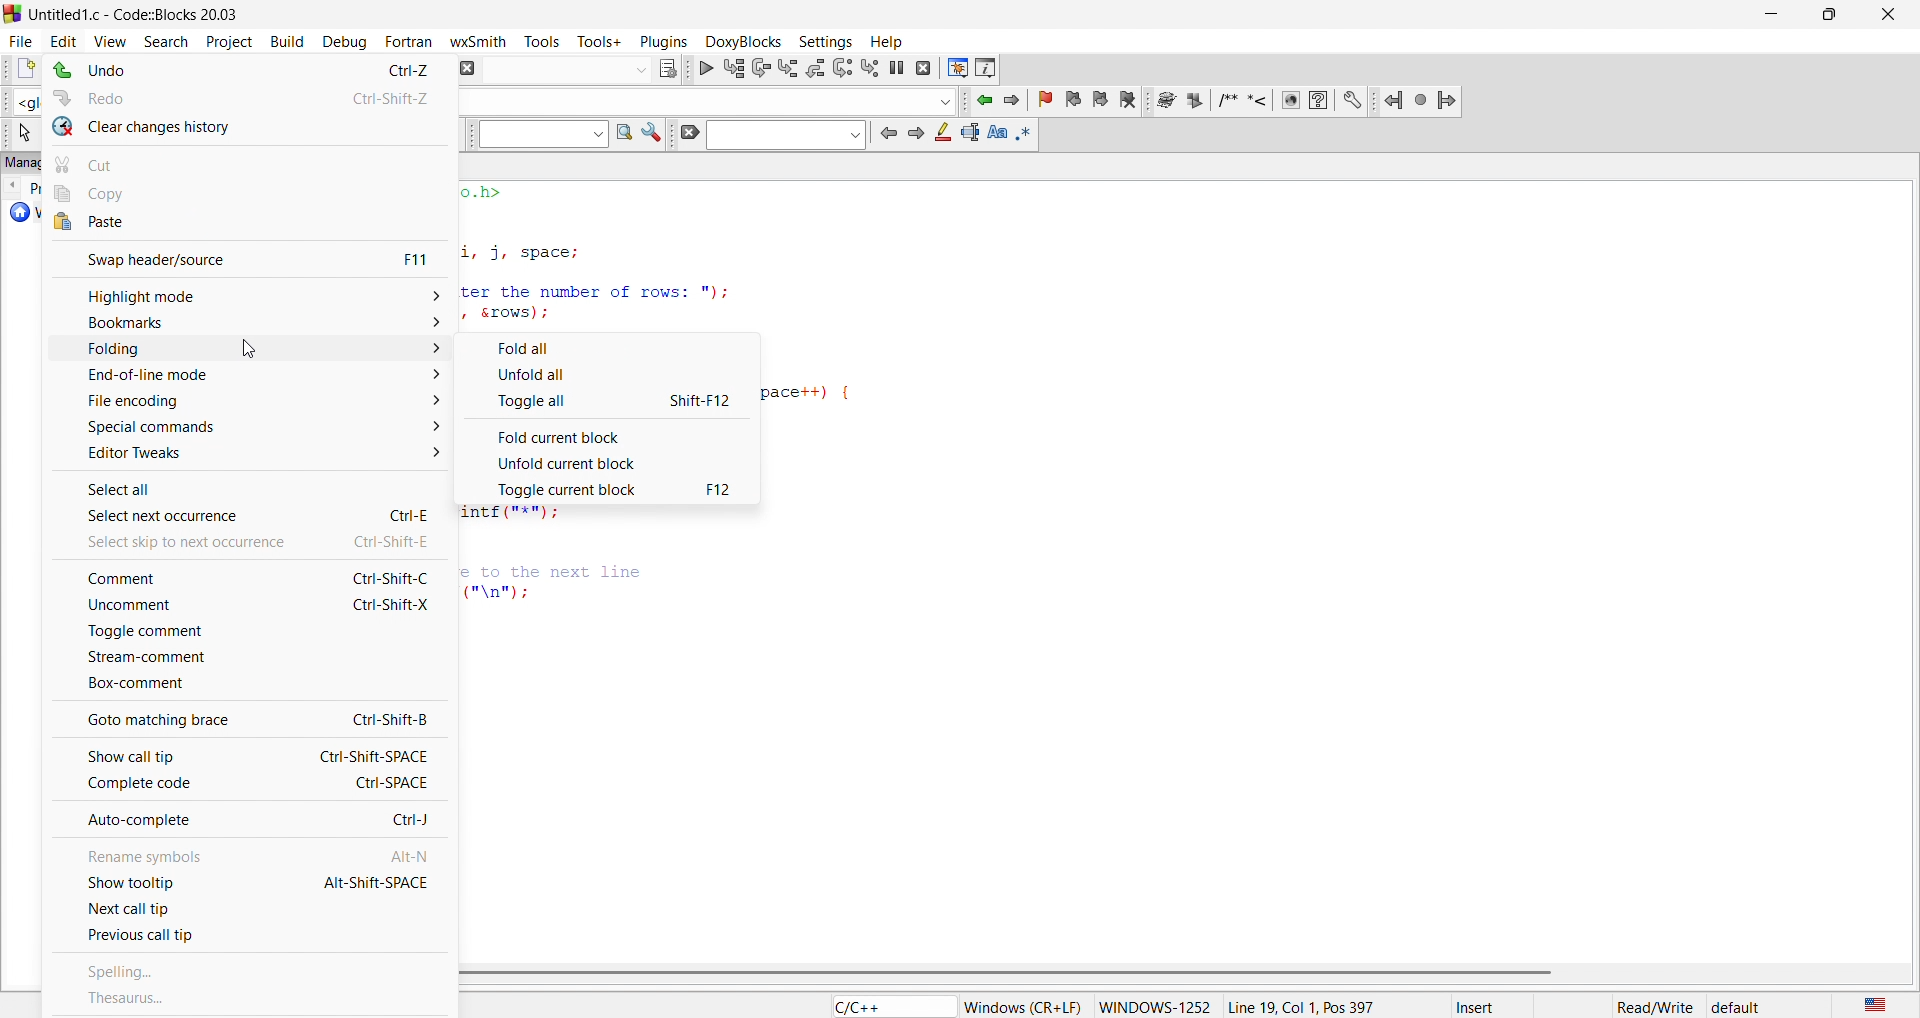 This screenshot has height=1018, width=1920. What do you see at coordinates (1017, 100) in the screenshot?
I see `jump forward` at bounding box center [1017, 100].